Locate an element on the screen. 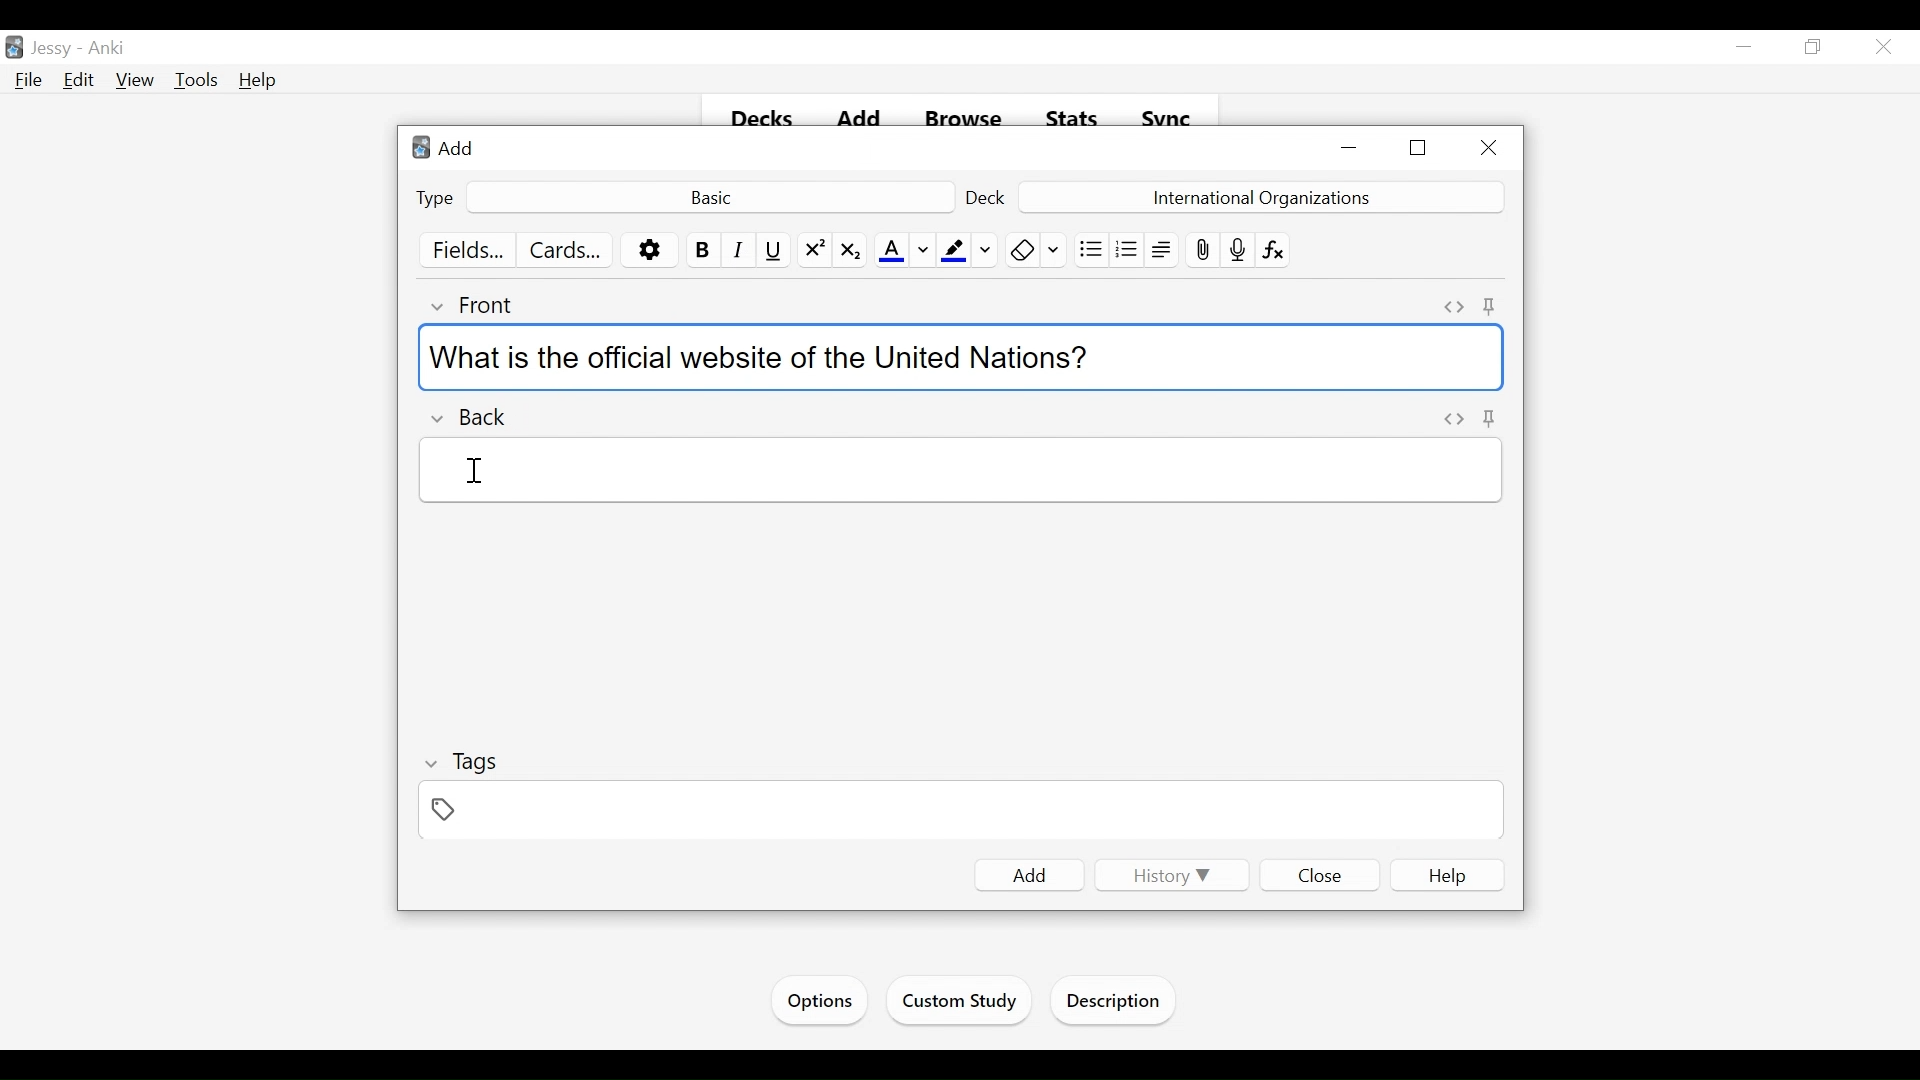  Deck Name is located at coordinates (1259, 196).